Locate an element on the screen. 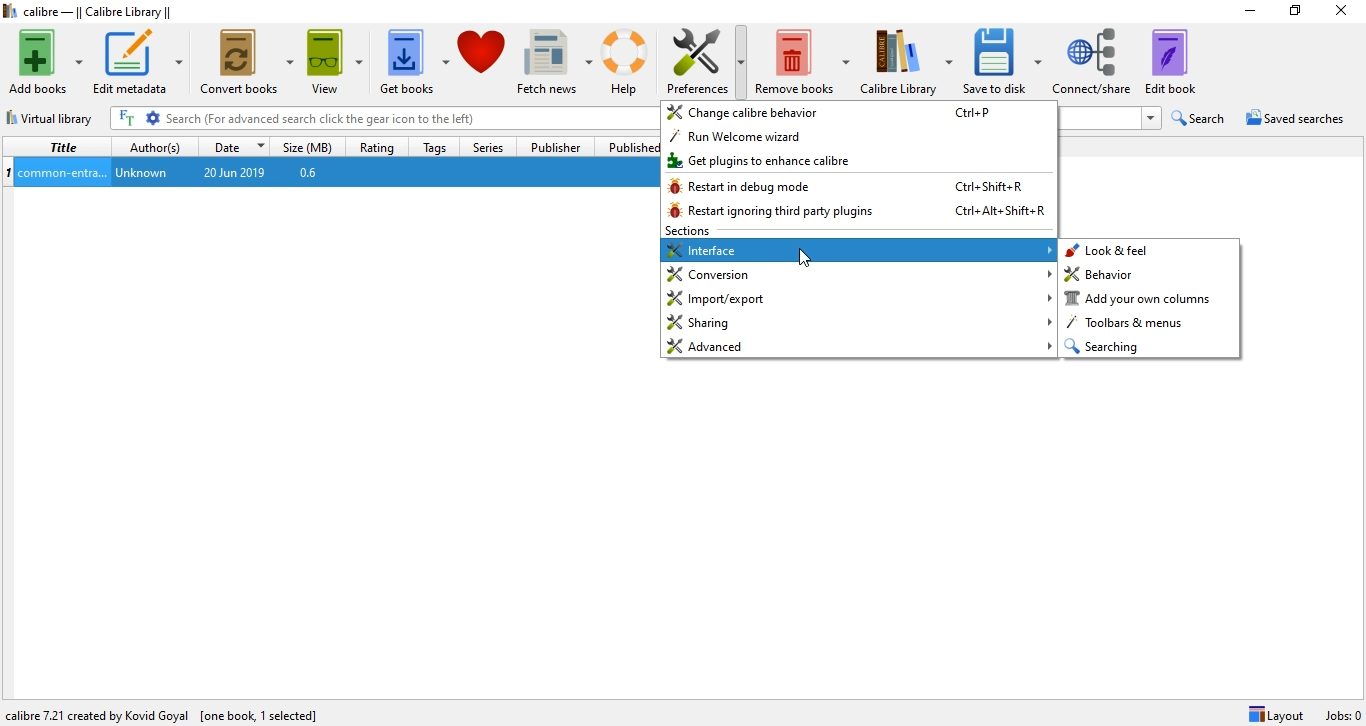 This screenshot has height=726, width=1366. search history is located at coordinates (1151, 119).